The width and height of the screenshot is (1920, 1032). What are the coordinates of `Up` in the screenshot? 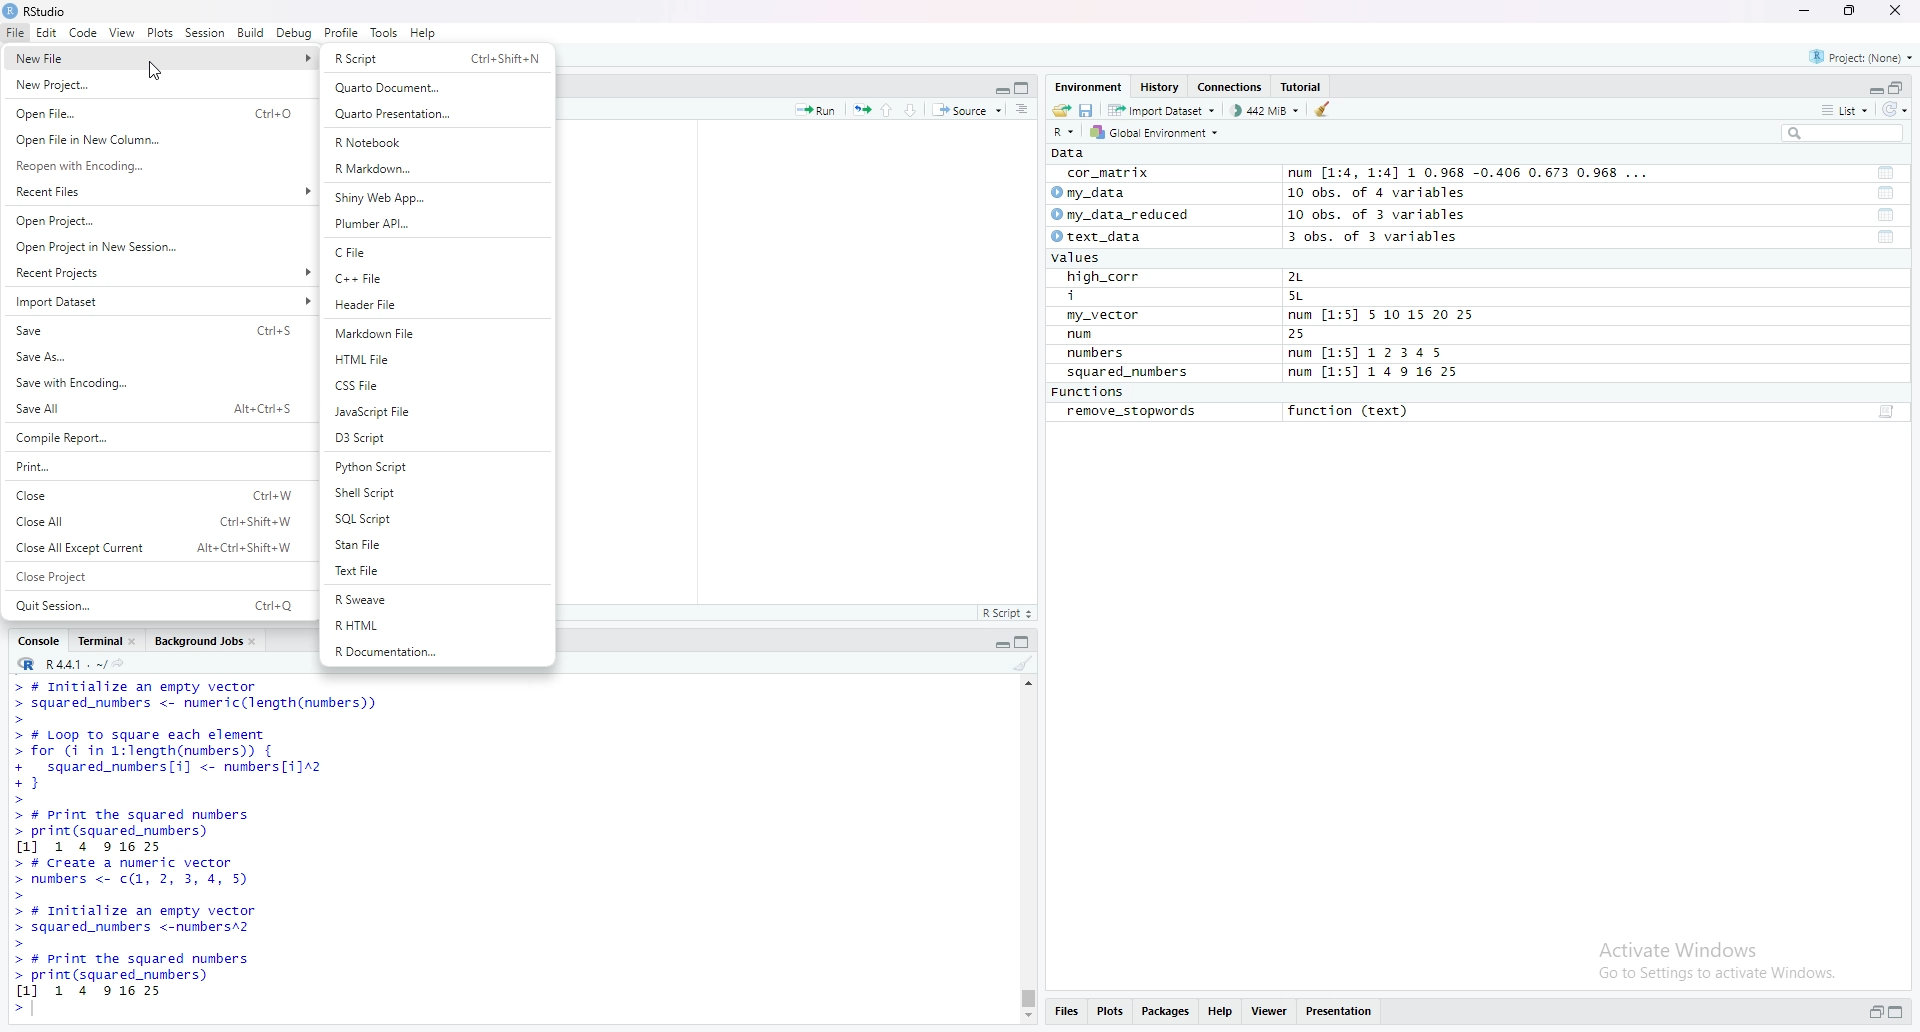 It's located at (892, 109).